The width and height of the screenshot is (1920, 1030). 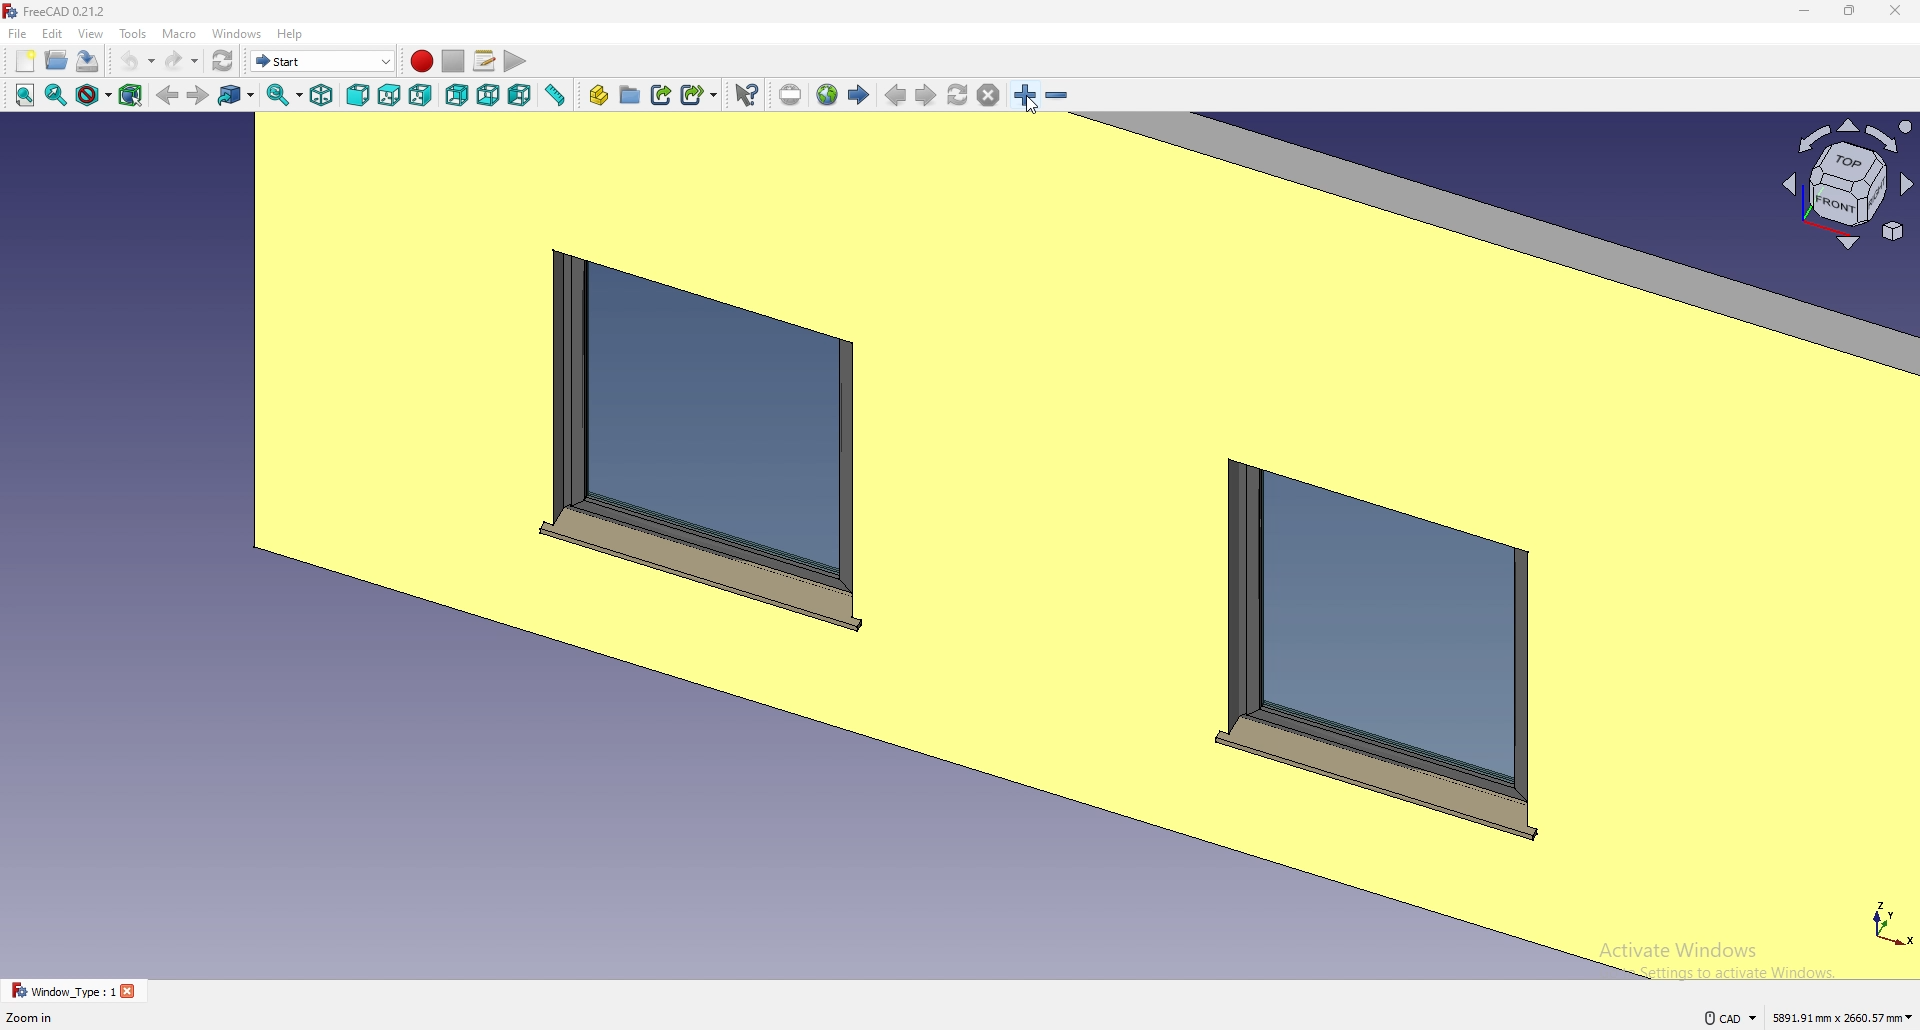 I want to click on forward, so click(x=198, y=95).